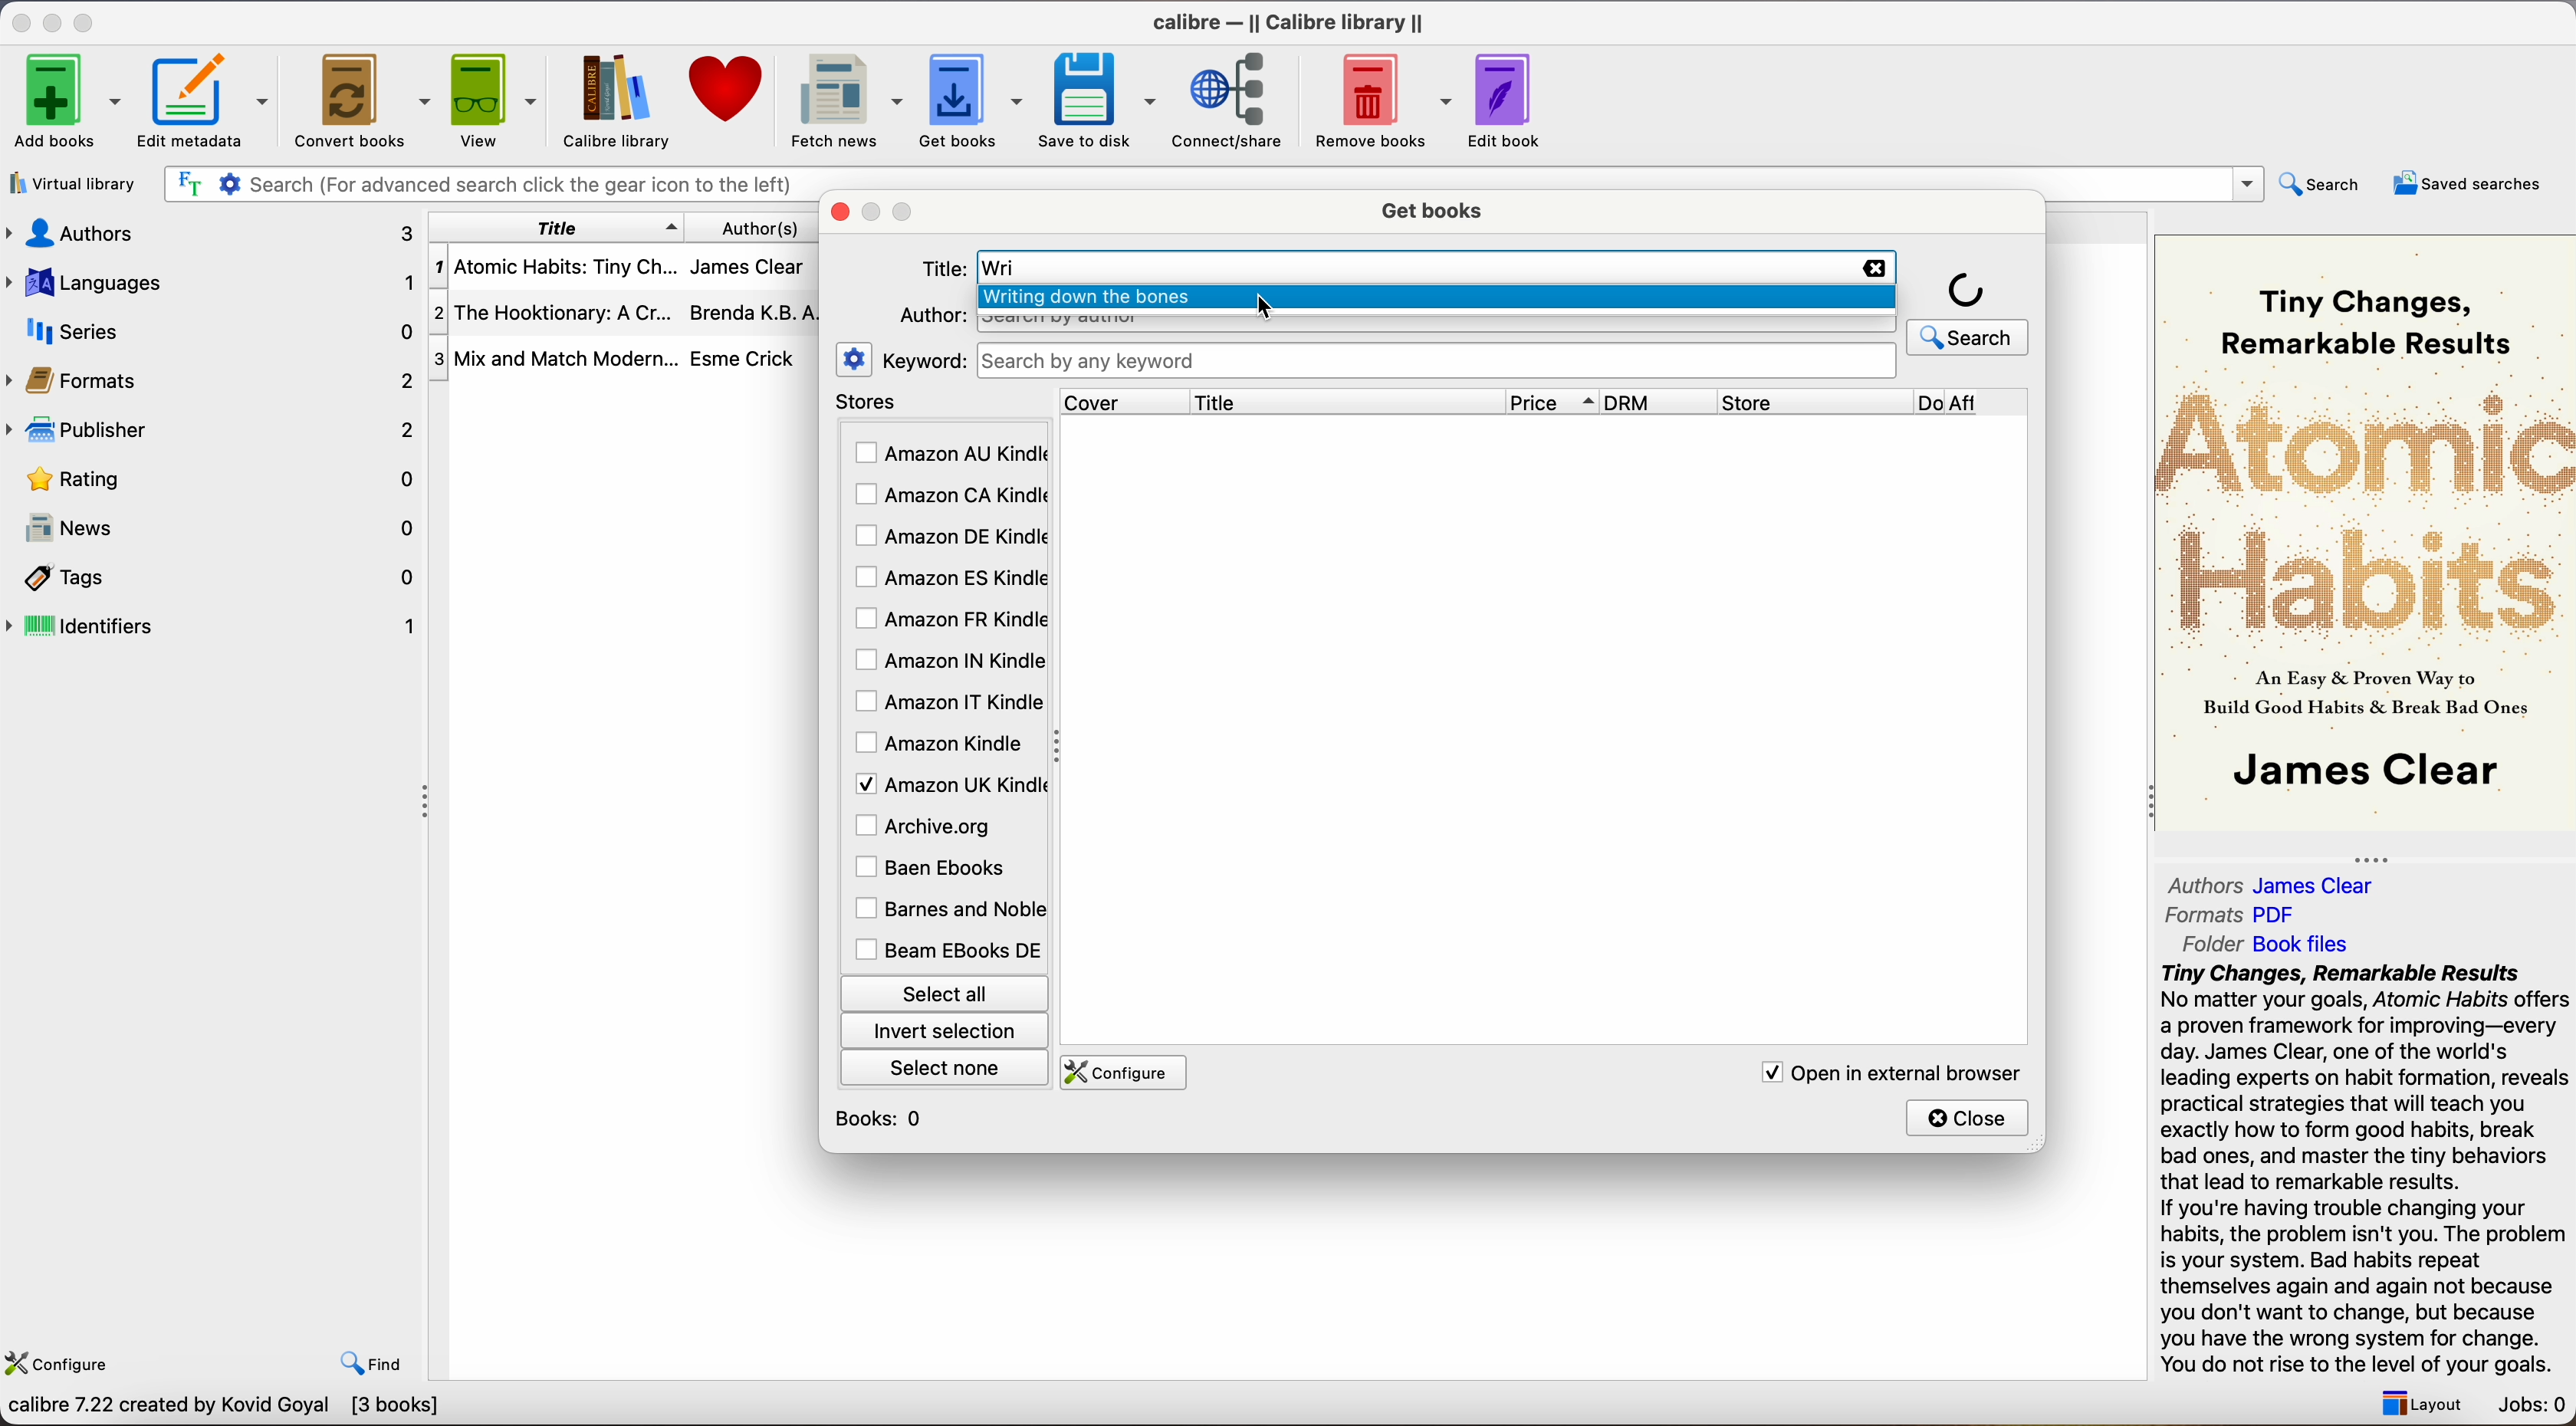 Image resolution: width=2576 pixels, height=1426 pixels. Describe the element at coordinates (2323, 183) in the screenshot. I see `search` at that location.